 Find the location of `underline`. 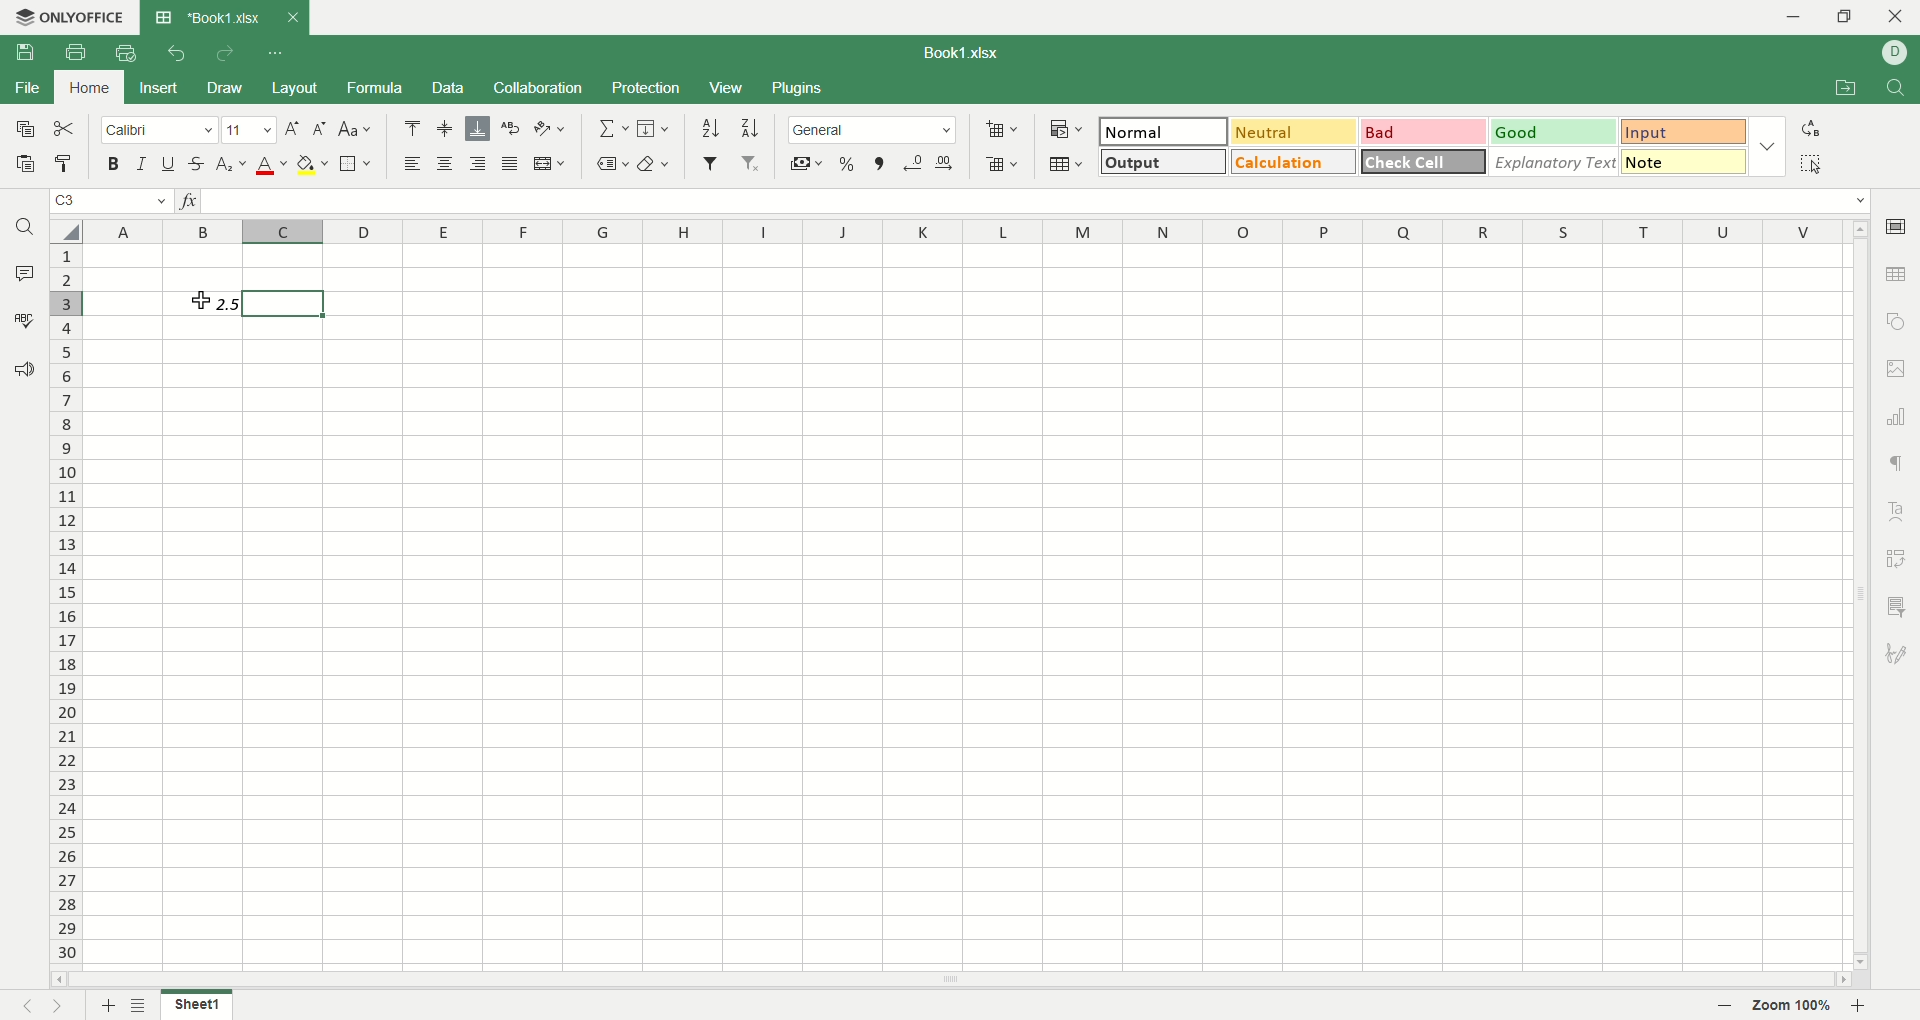

underline is located at coordinates (167, 162).